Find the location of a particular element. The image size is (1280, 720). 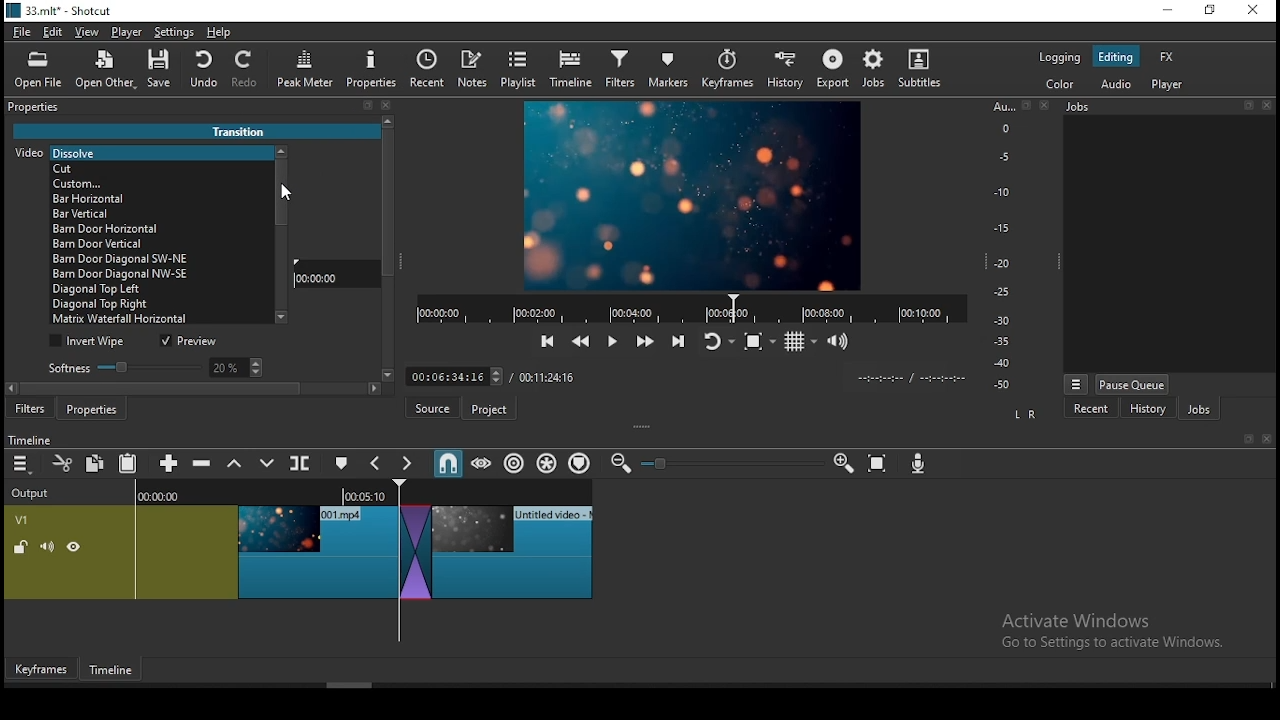

 is located at coordinates (680, 375).